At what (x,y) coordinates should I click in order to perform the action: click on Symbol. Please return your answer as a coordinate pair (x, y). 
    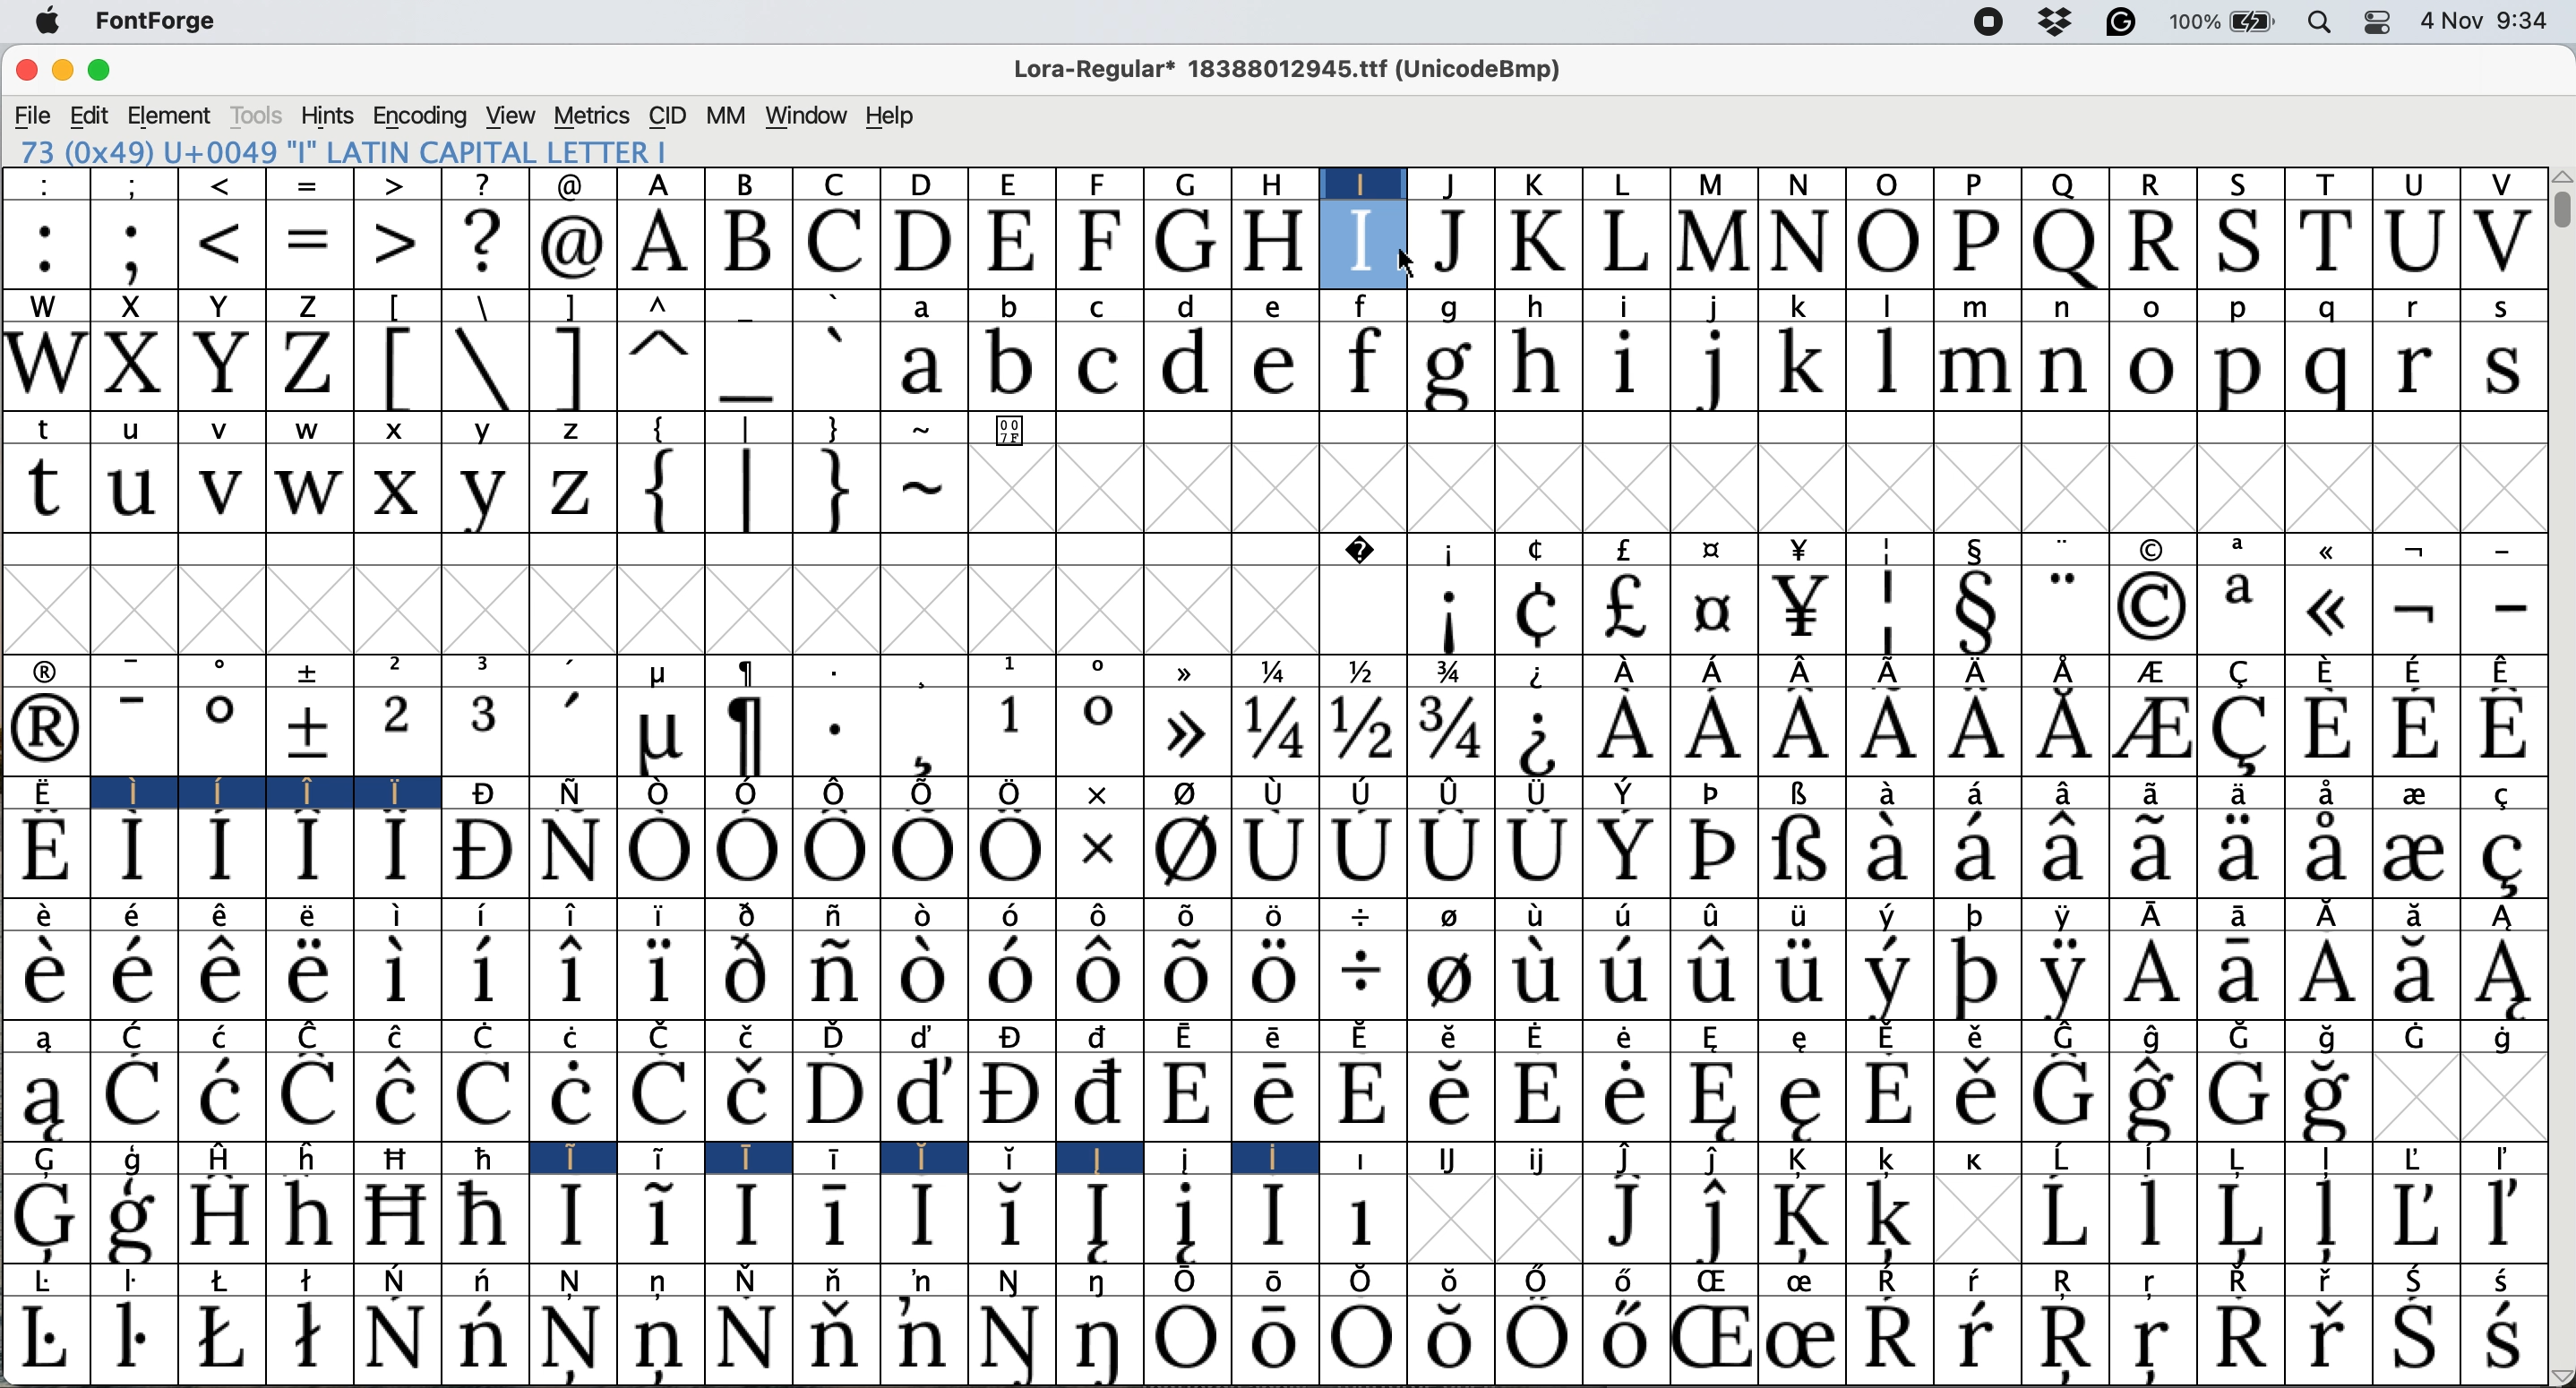
    Looking at the image, I should click on (2153, 732).